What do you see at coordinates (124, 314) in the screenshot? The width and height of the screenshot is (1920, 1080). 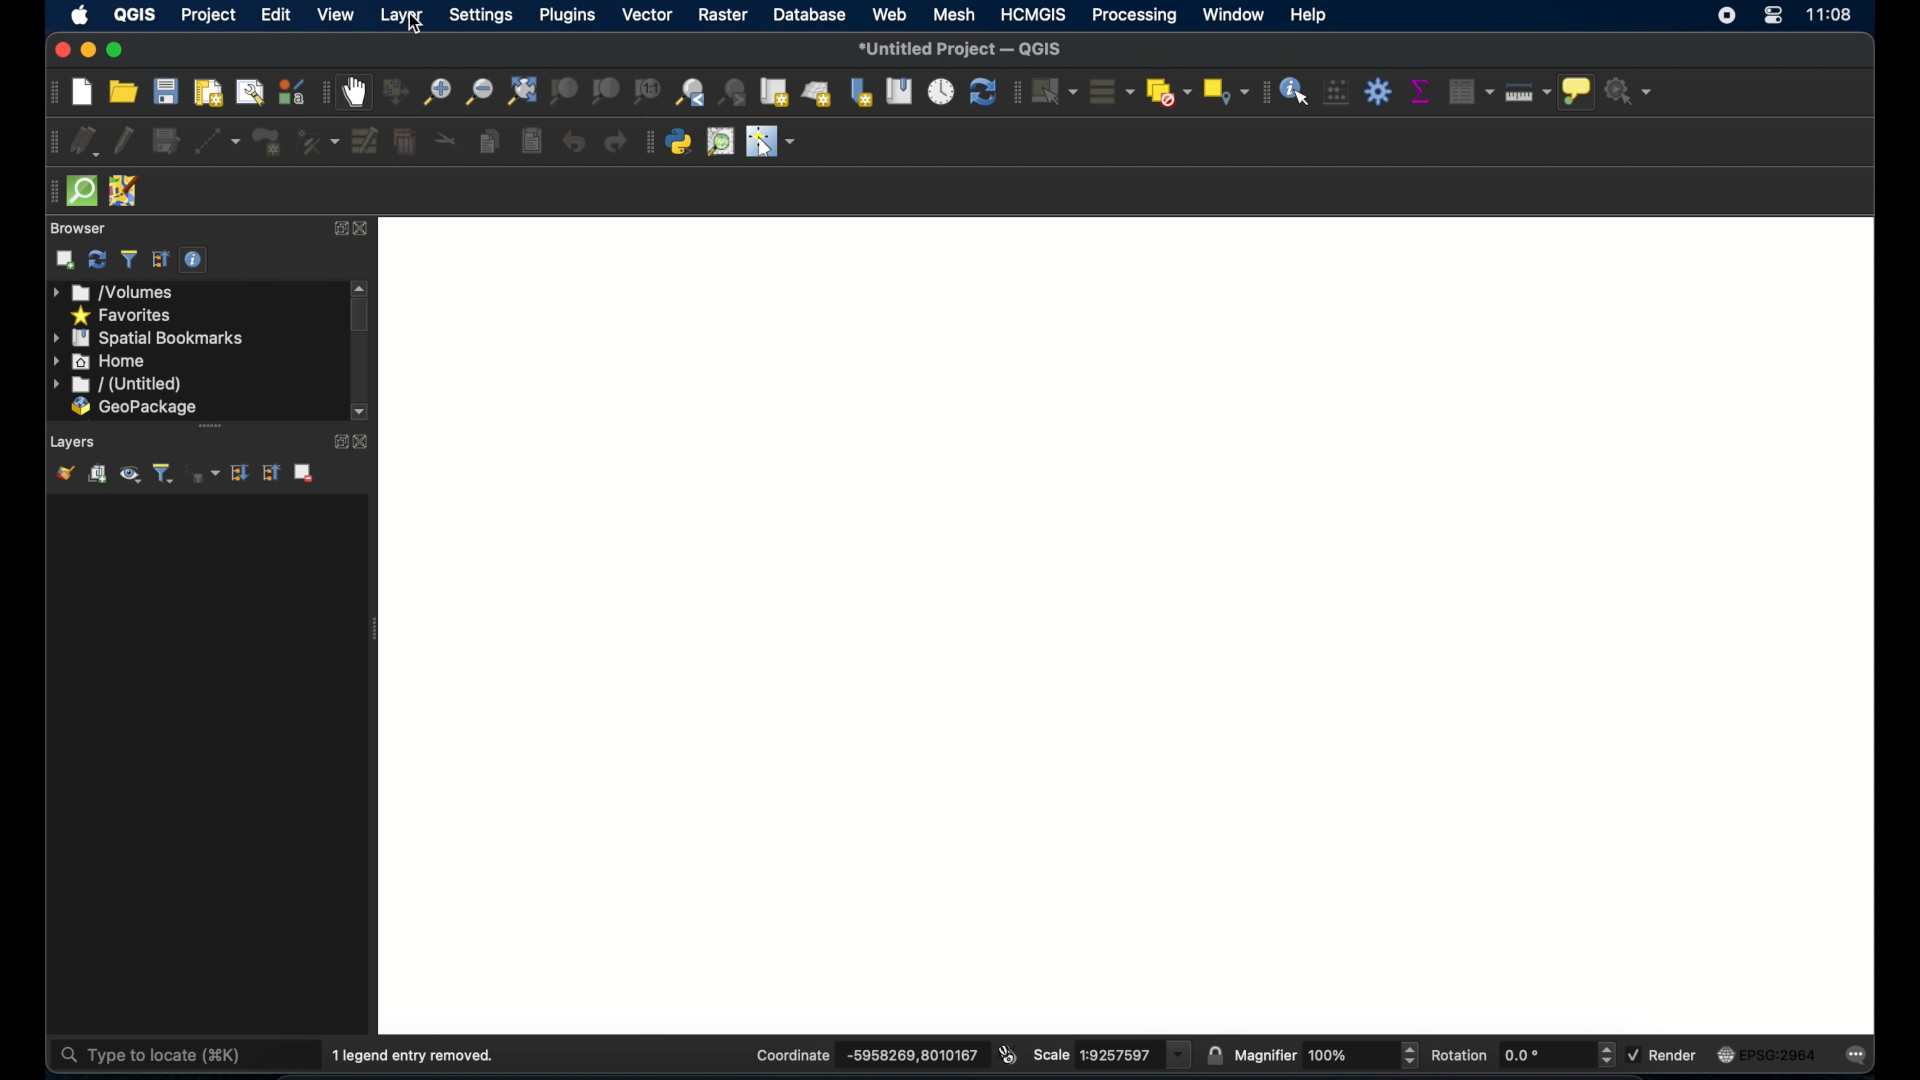 I see `favorites` at bounding box center [124, 314].